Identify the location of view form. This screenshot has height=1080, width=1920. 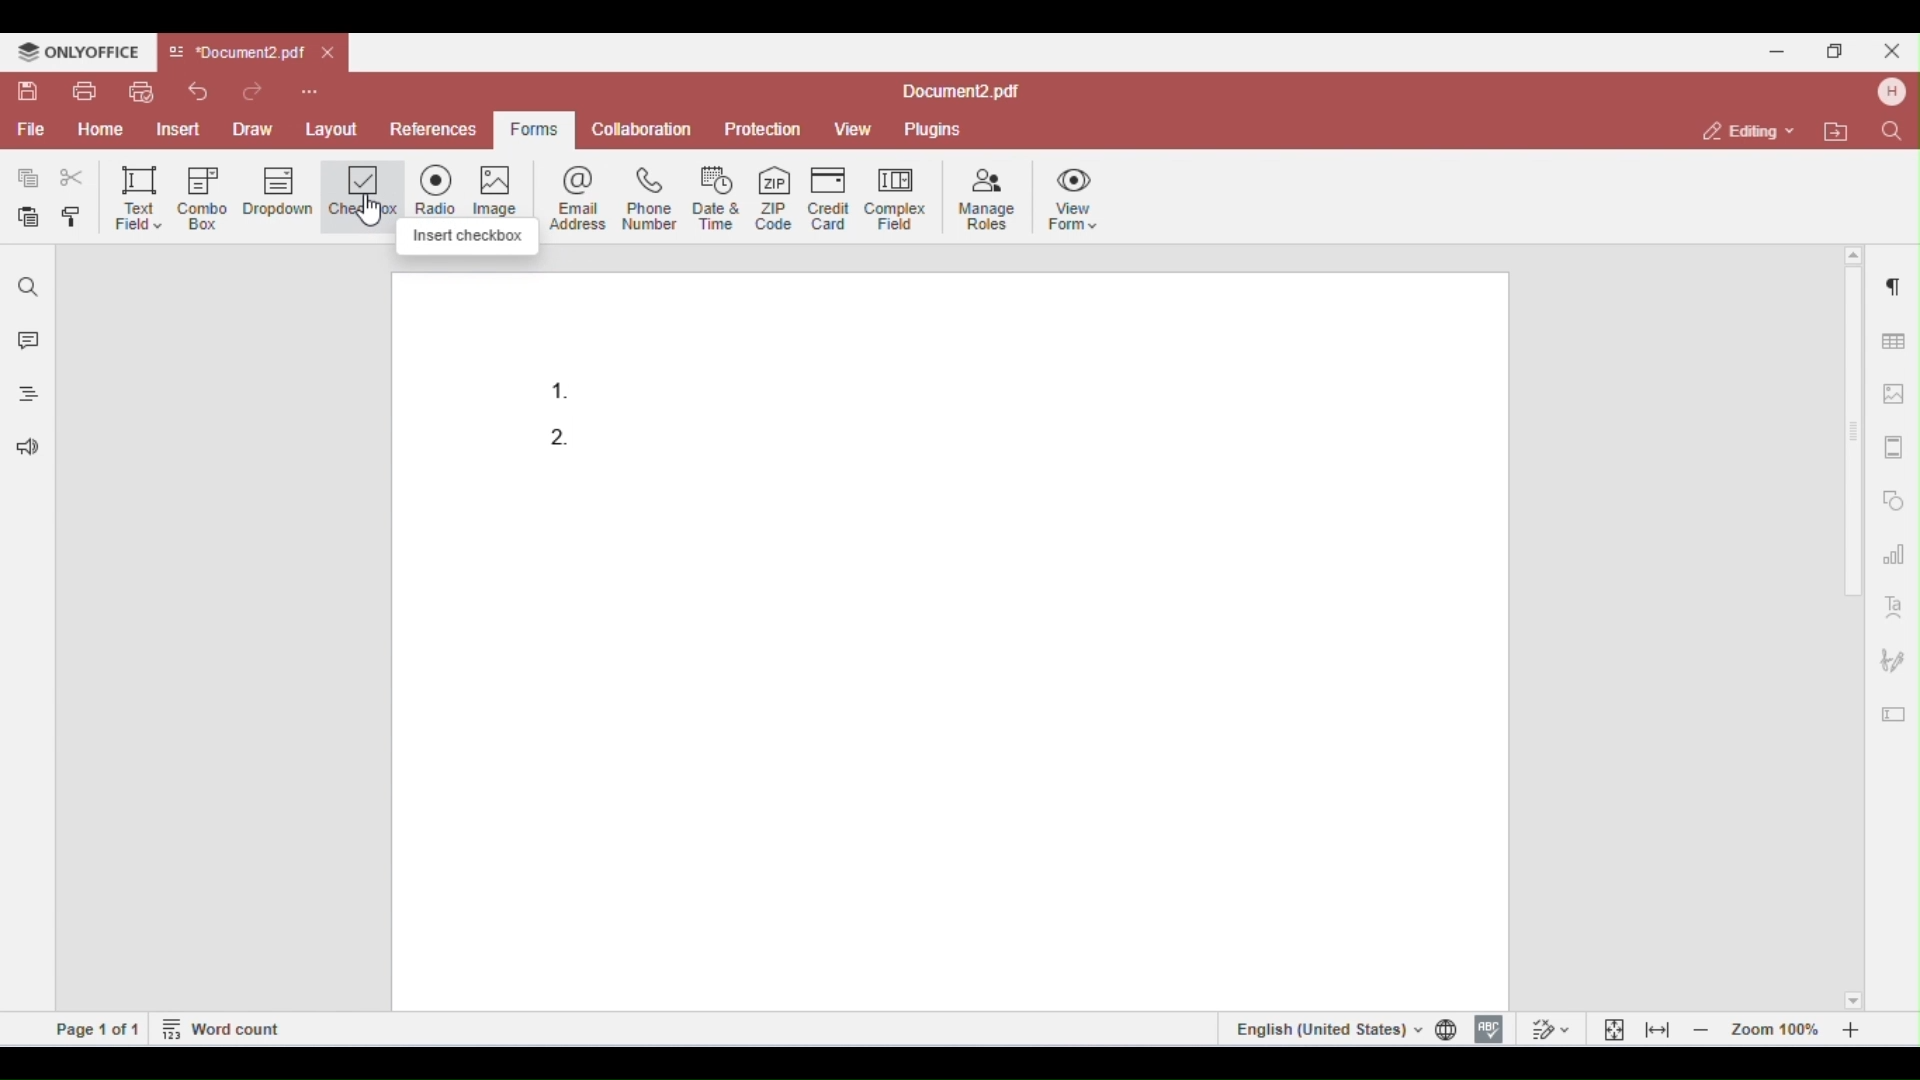
(1078, 197).